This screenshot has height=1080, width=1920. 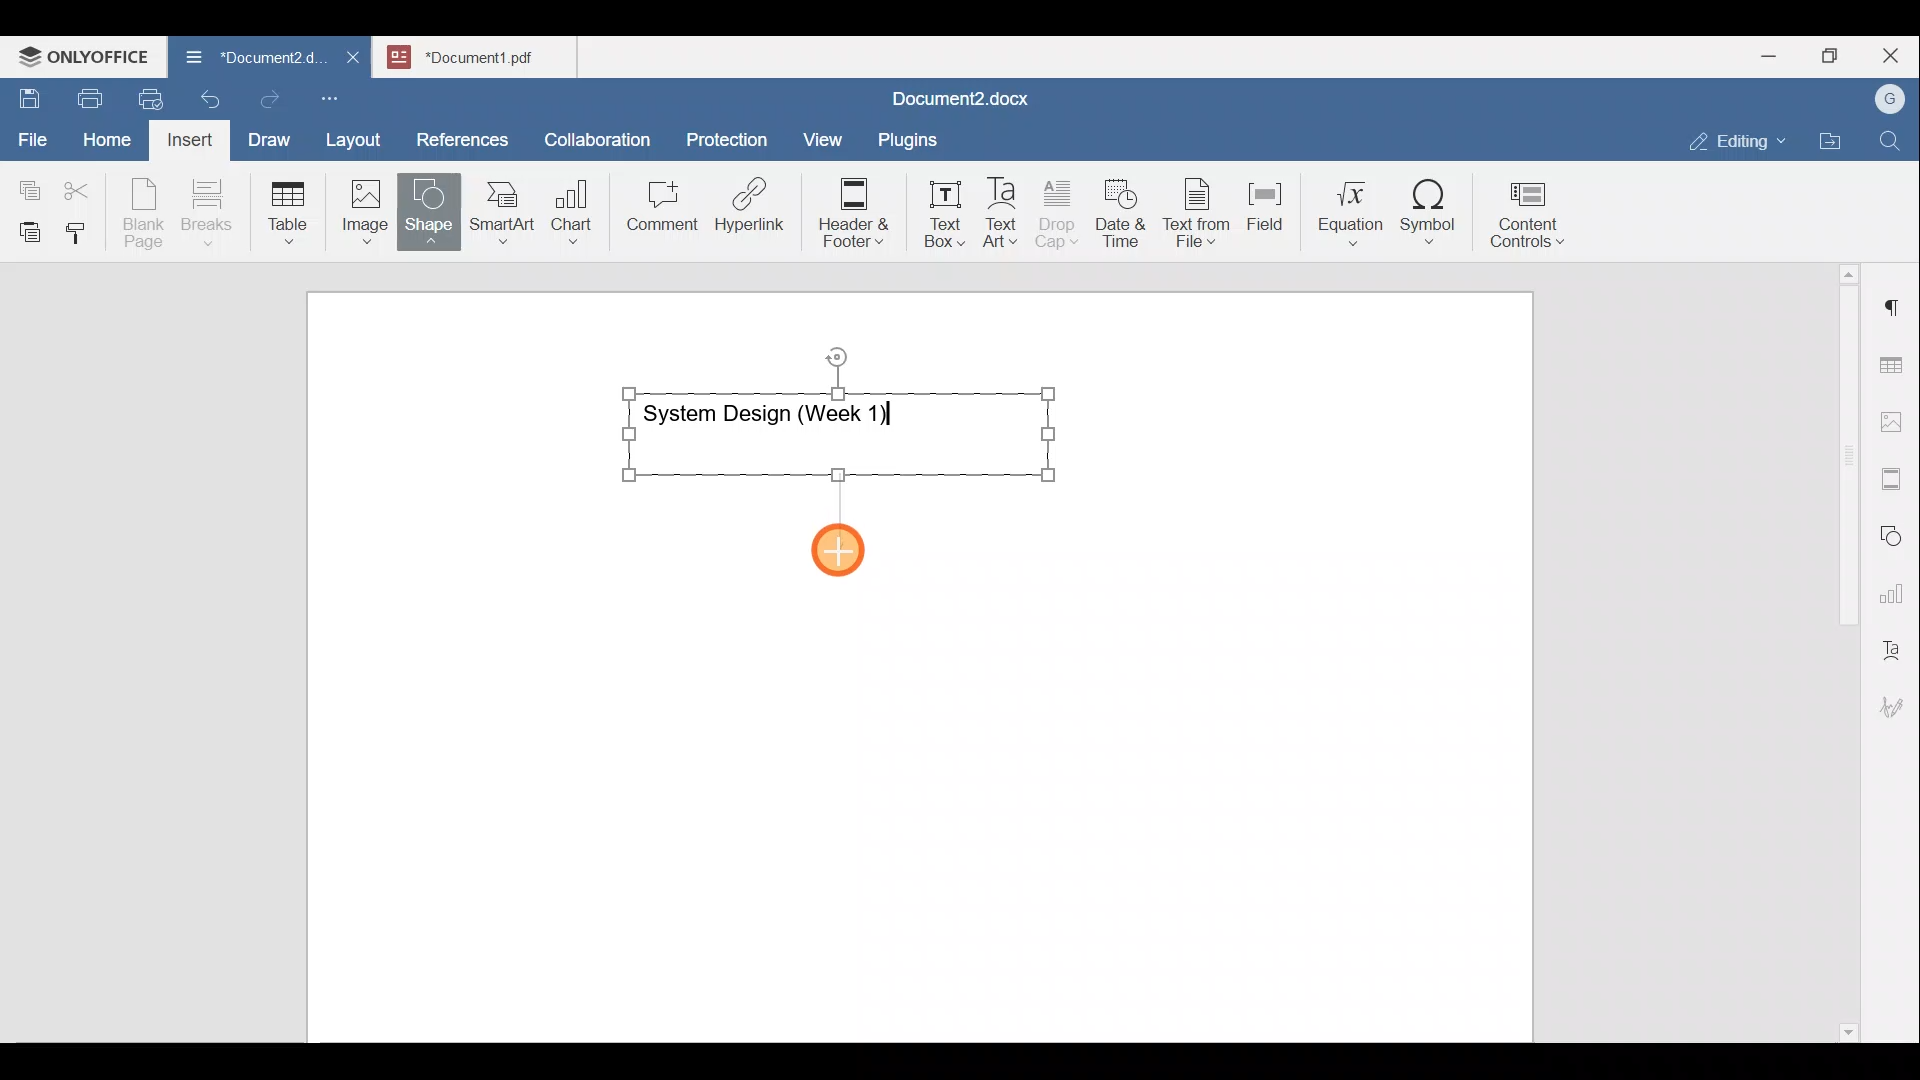 I want to click on Table, so click(x=289, y=208).